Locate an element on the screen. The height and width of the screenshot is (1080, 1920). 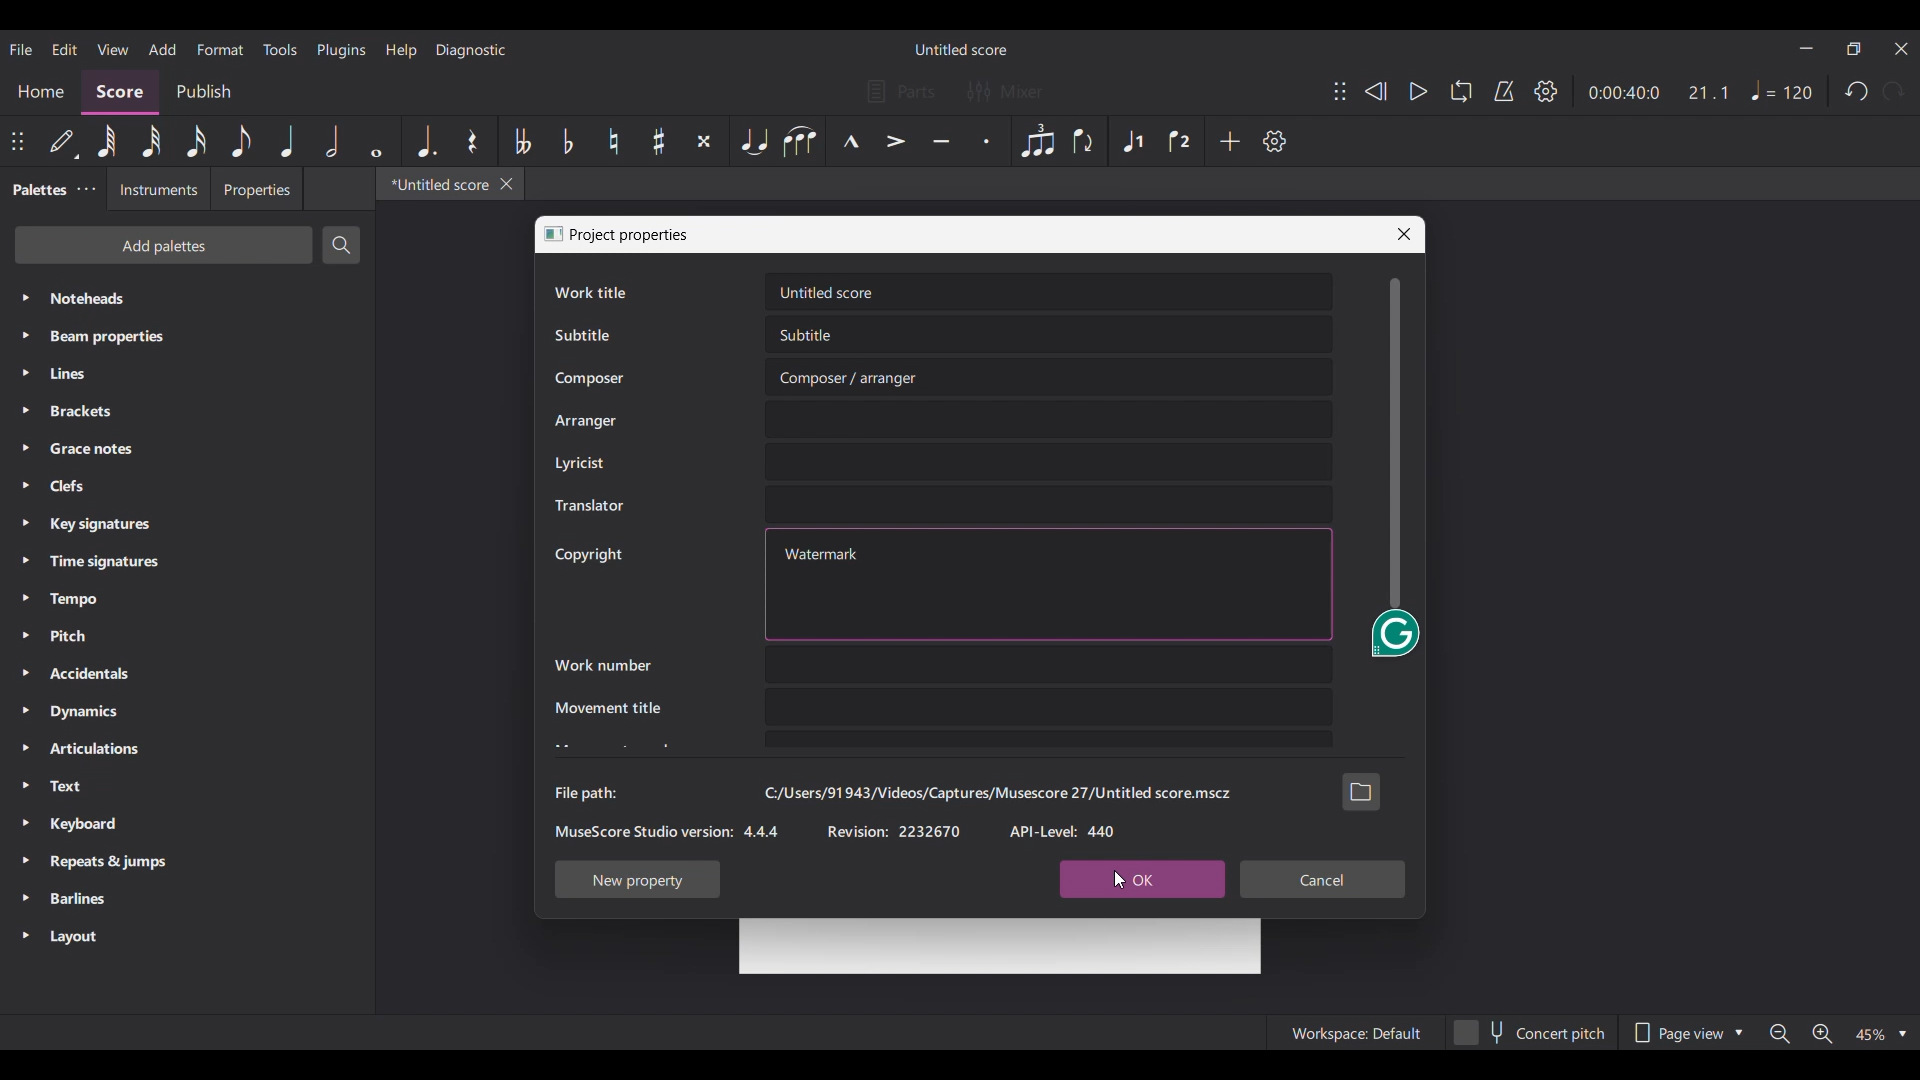
Diagnostic menu is located at coordinates (471, 50).